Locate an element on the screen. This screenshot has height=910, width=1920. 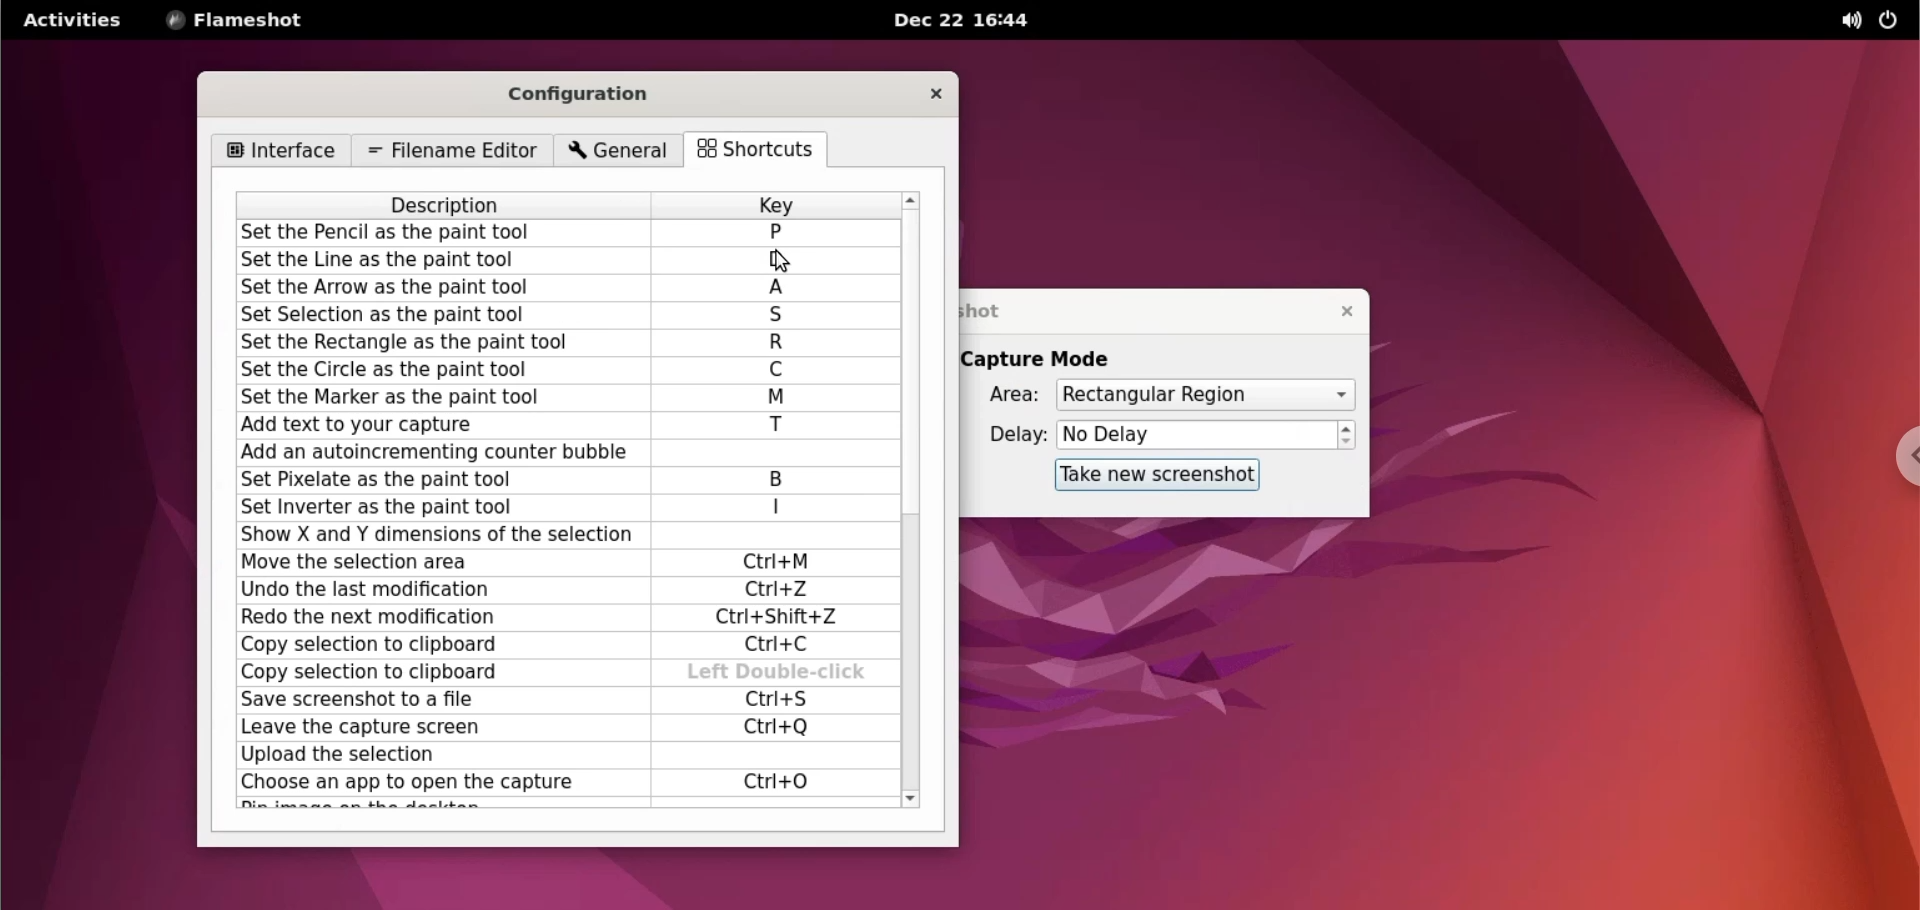
power options  is located at coordinates (1892, 21).